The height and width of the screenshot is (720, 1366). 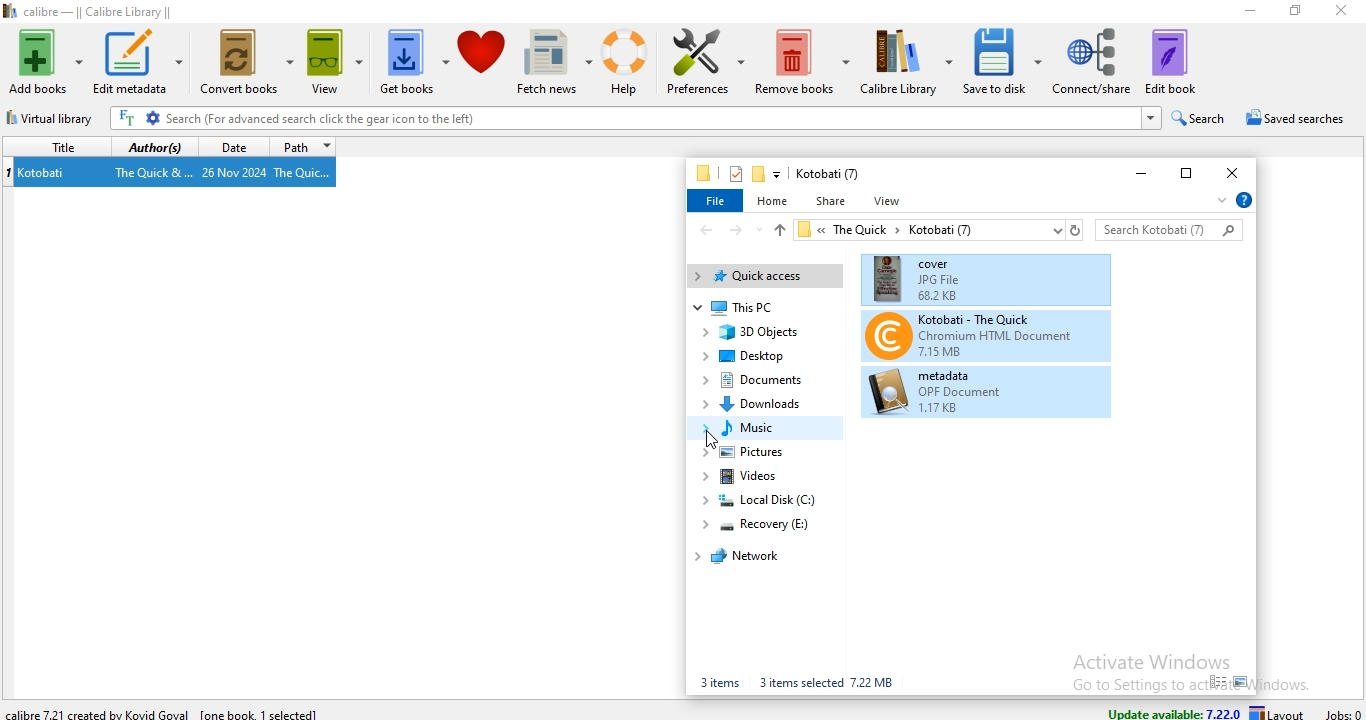 I want to click on Kotobati-The Quick(book files), so click(x=970, y=336).